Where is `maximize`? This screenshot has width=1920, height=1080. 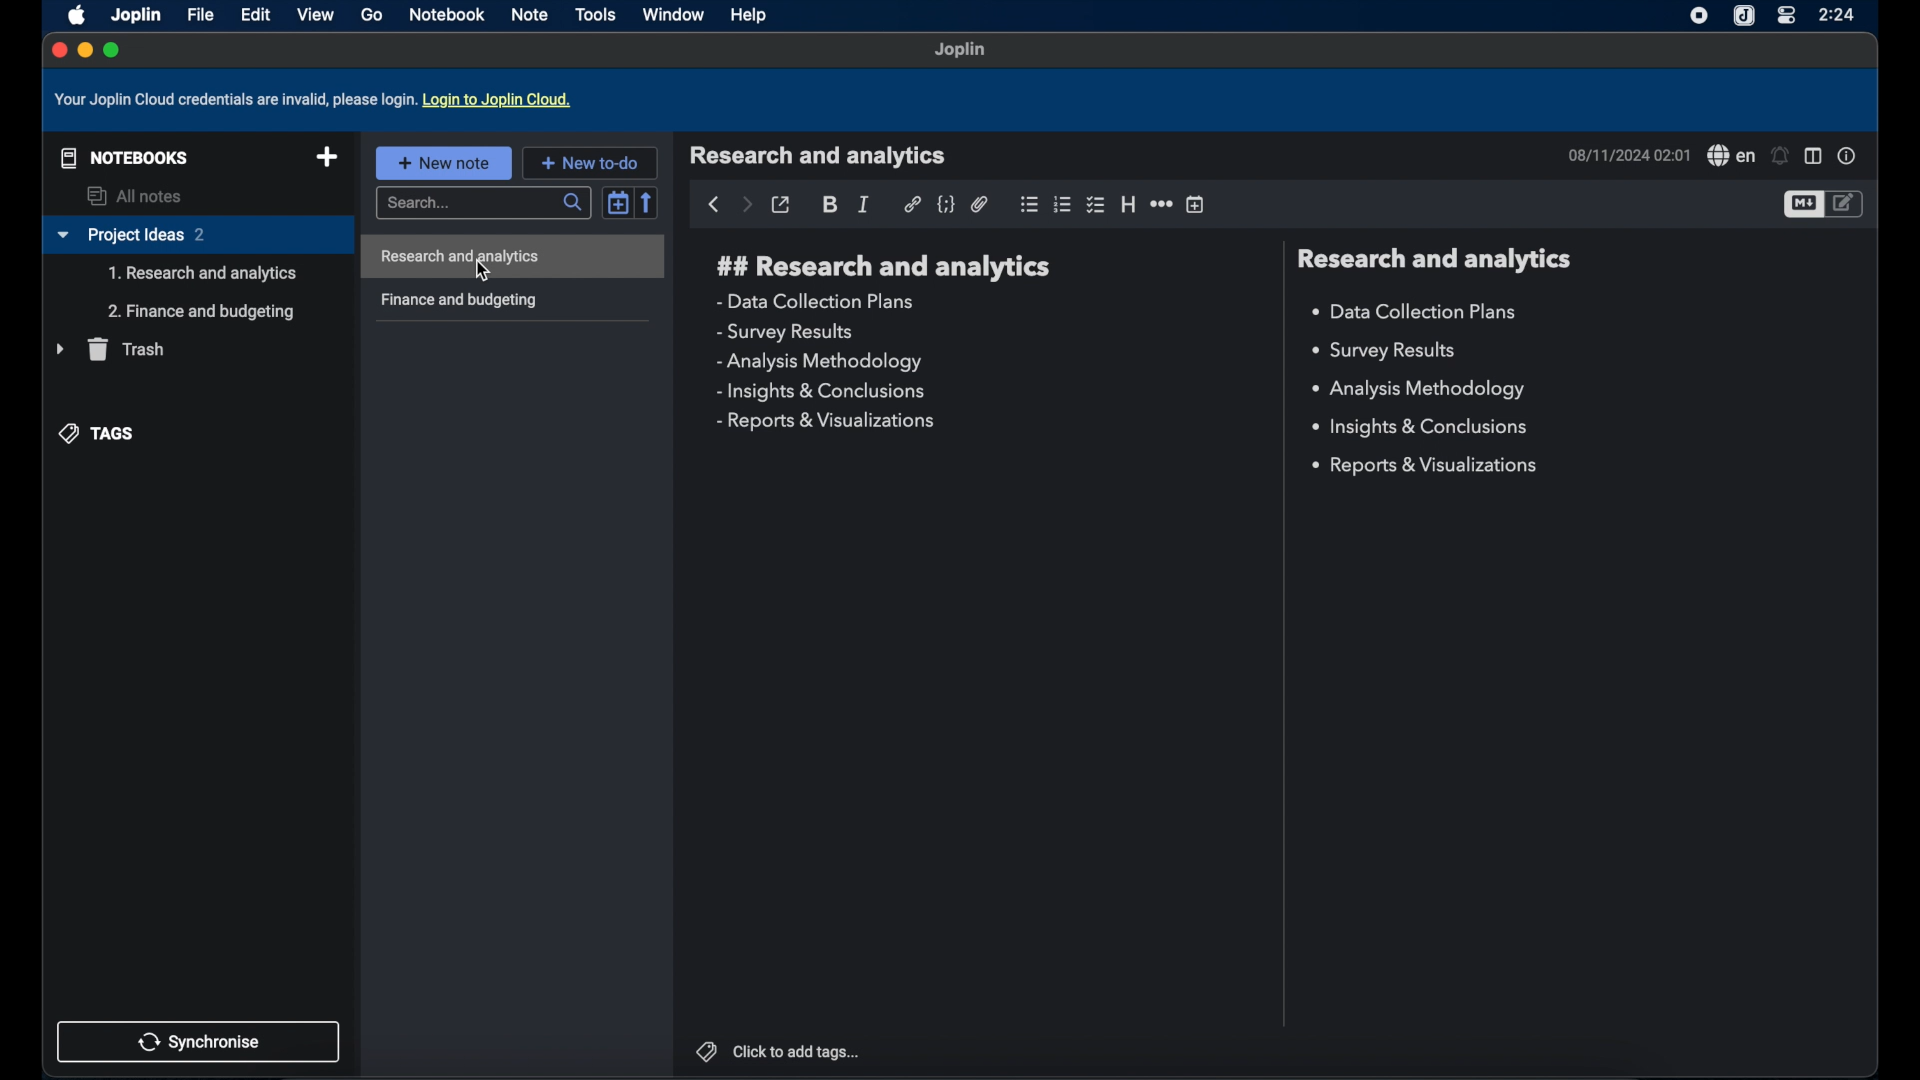
maximize is located at coordinates (113, 50).